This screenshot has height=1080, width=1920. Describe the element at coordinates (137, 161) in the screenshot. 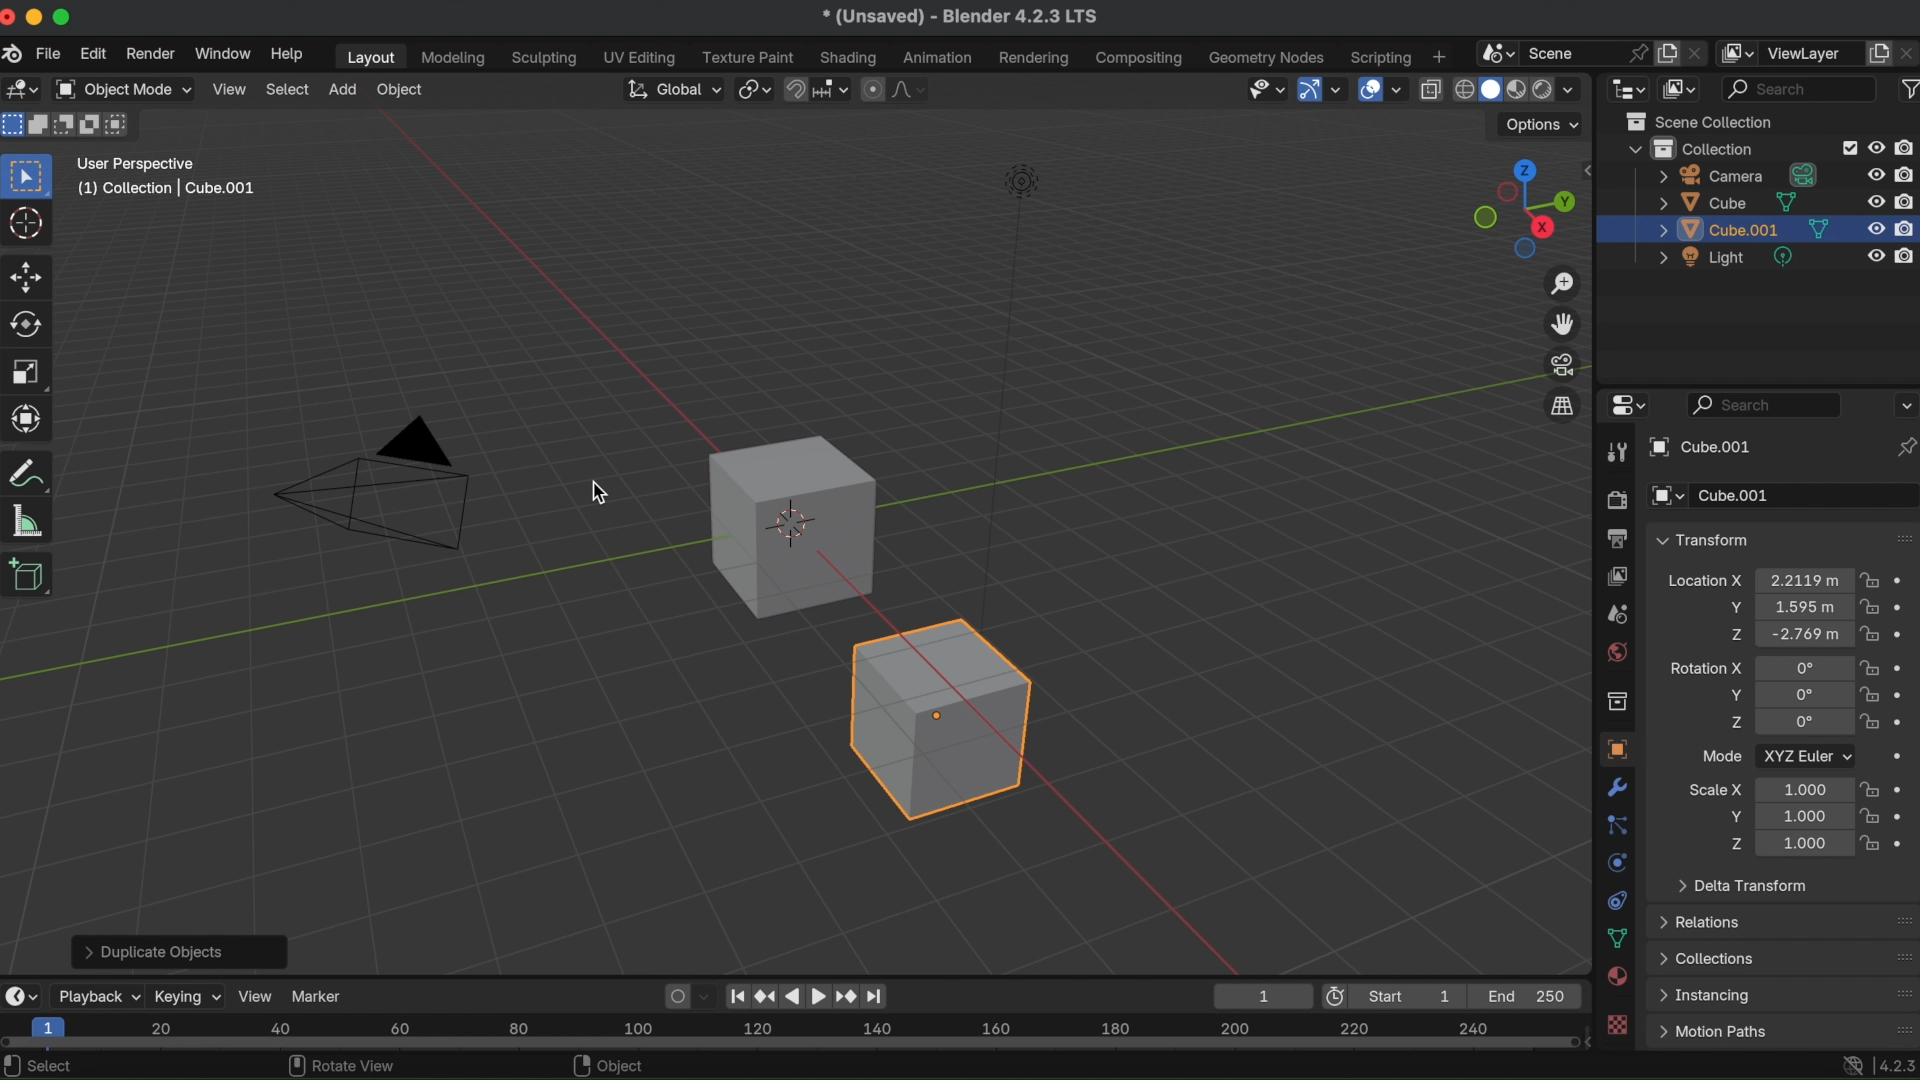

I see `user perspective` at that location.